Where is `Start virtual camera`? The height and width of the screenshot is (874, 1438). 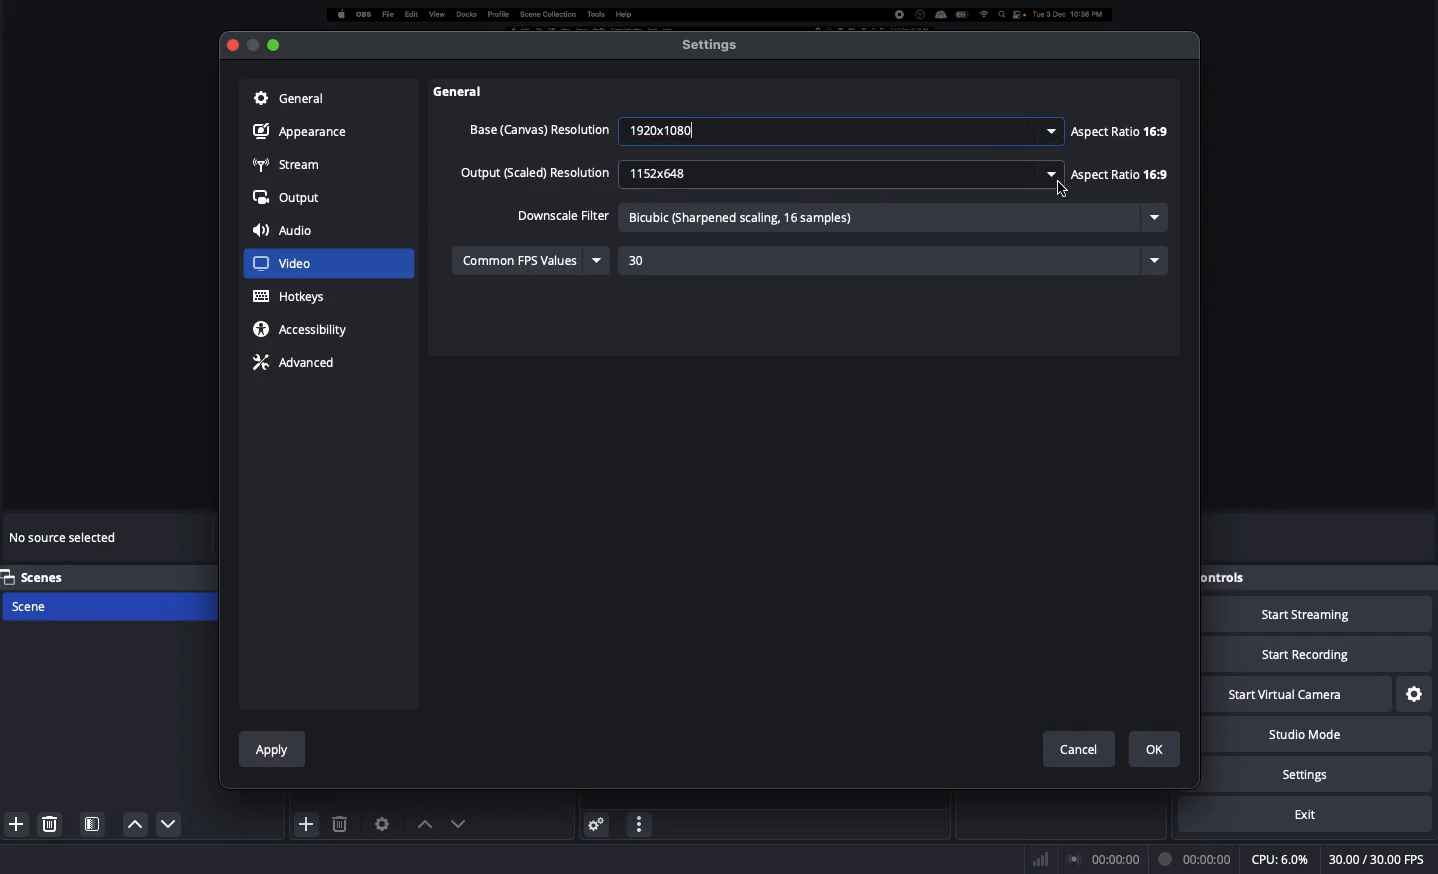 Start virtual camera is located at coordinates (1298, 696).